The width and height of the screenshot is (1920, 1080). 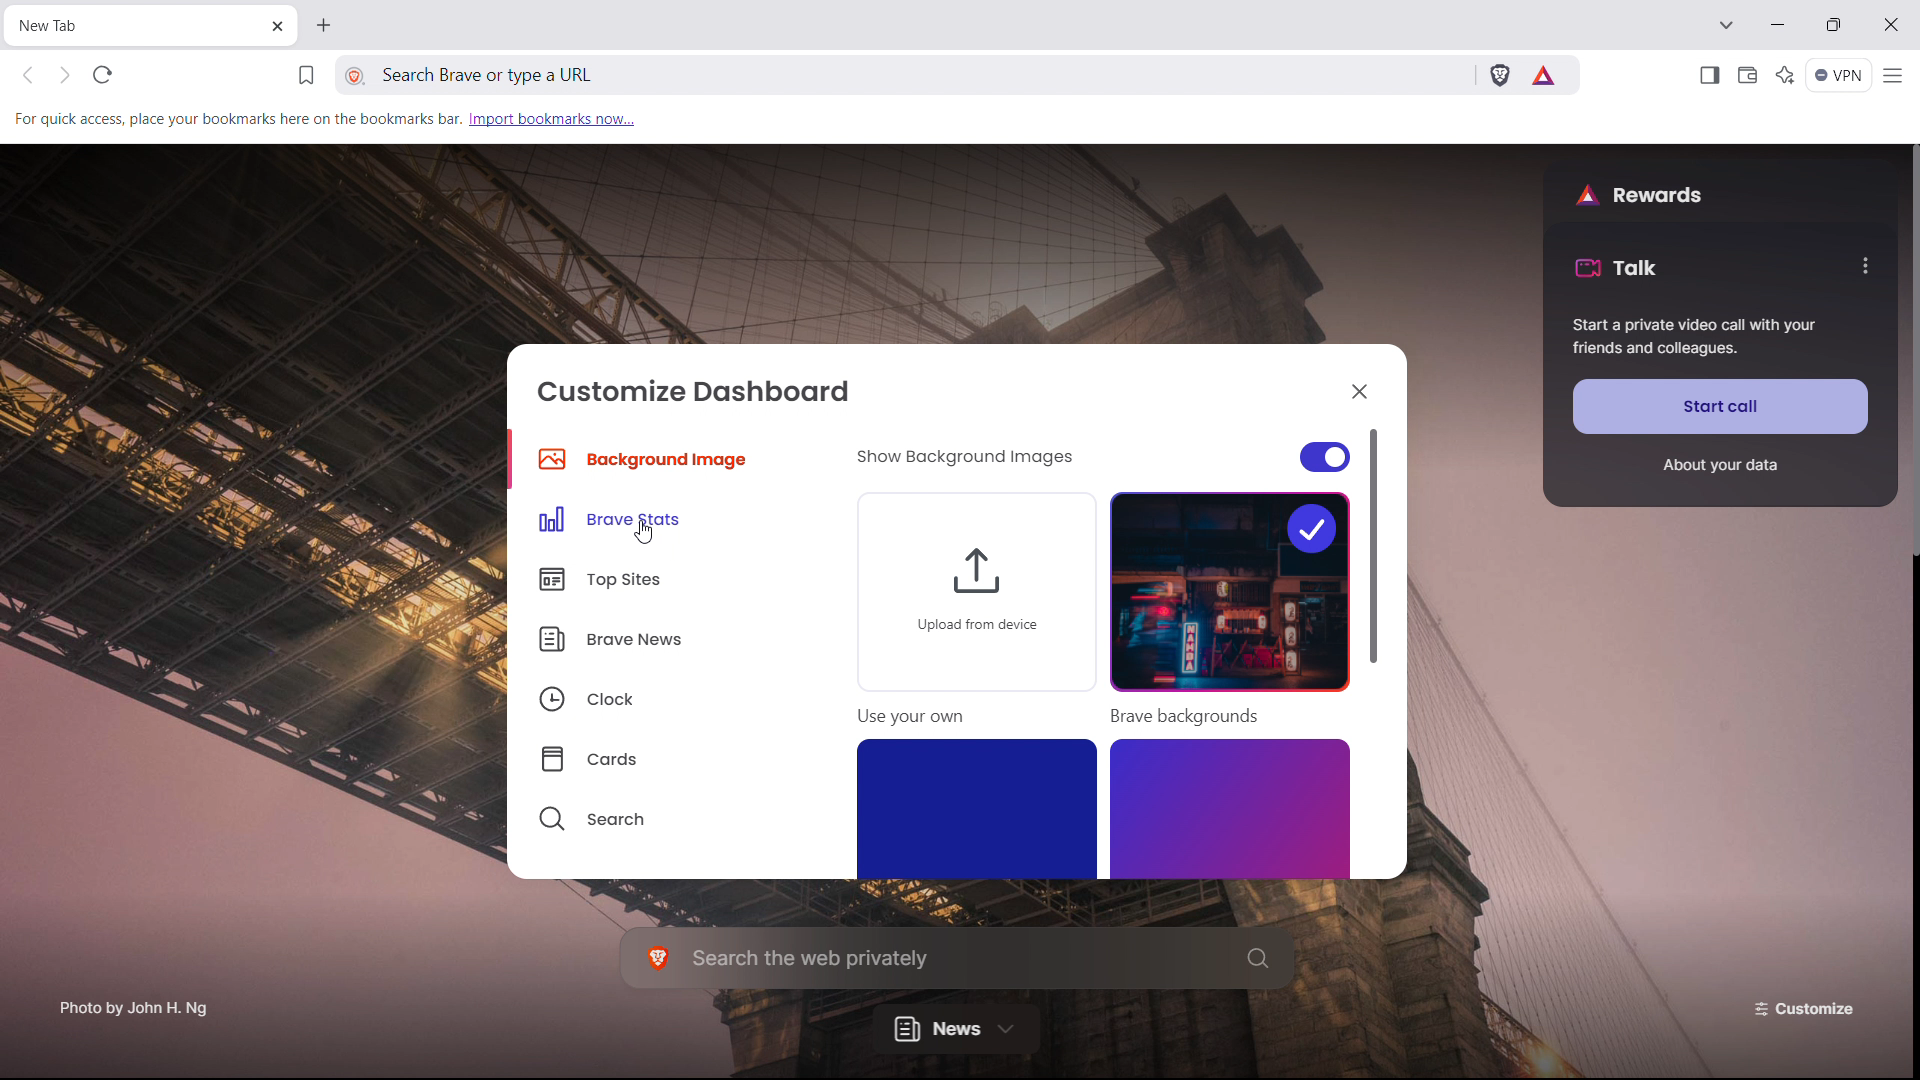 I want to click on brave news, so click(x=668, y=636).